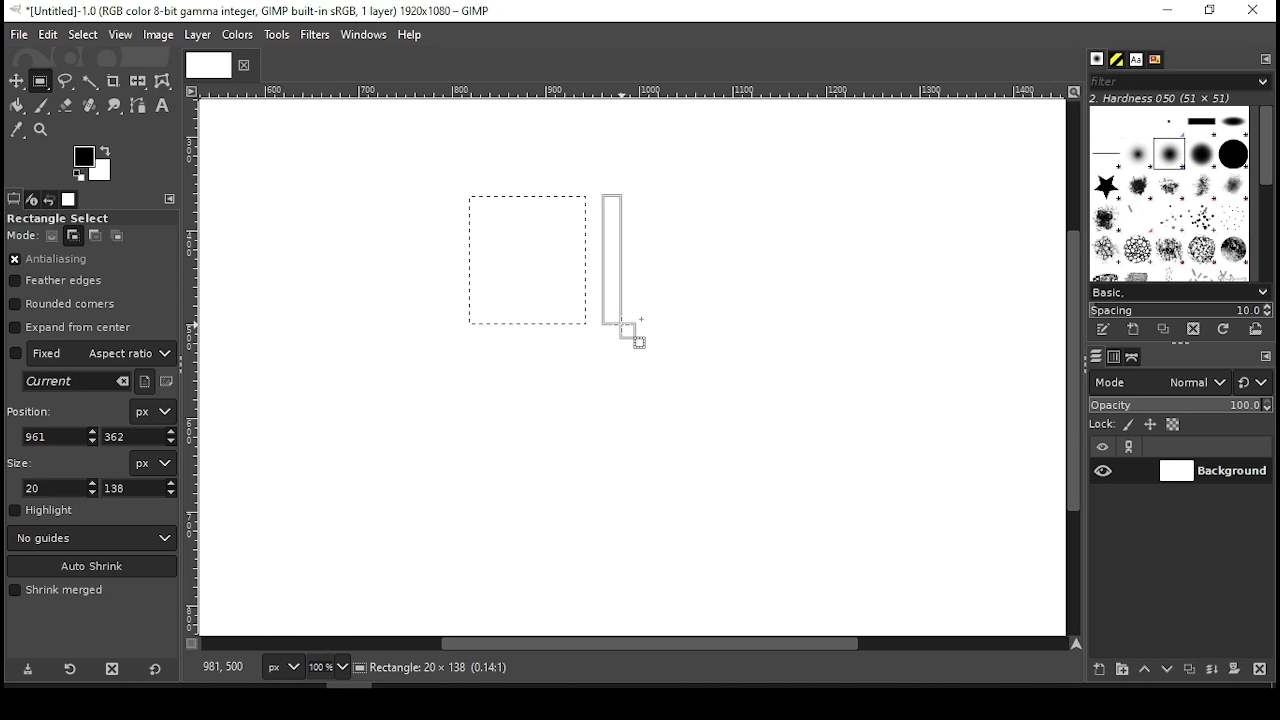 The image size is (1280, 720). What do you see at coordinates (1179, 407) in the screenshot?
I see `opacity` at bounding box center [1179, 407].